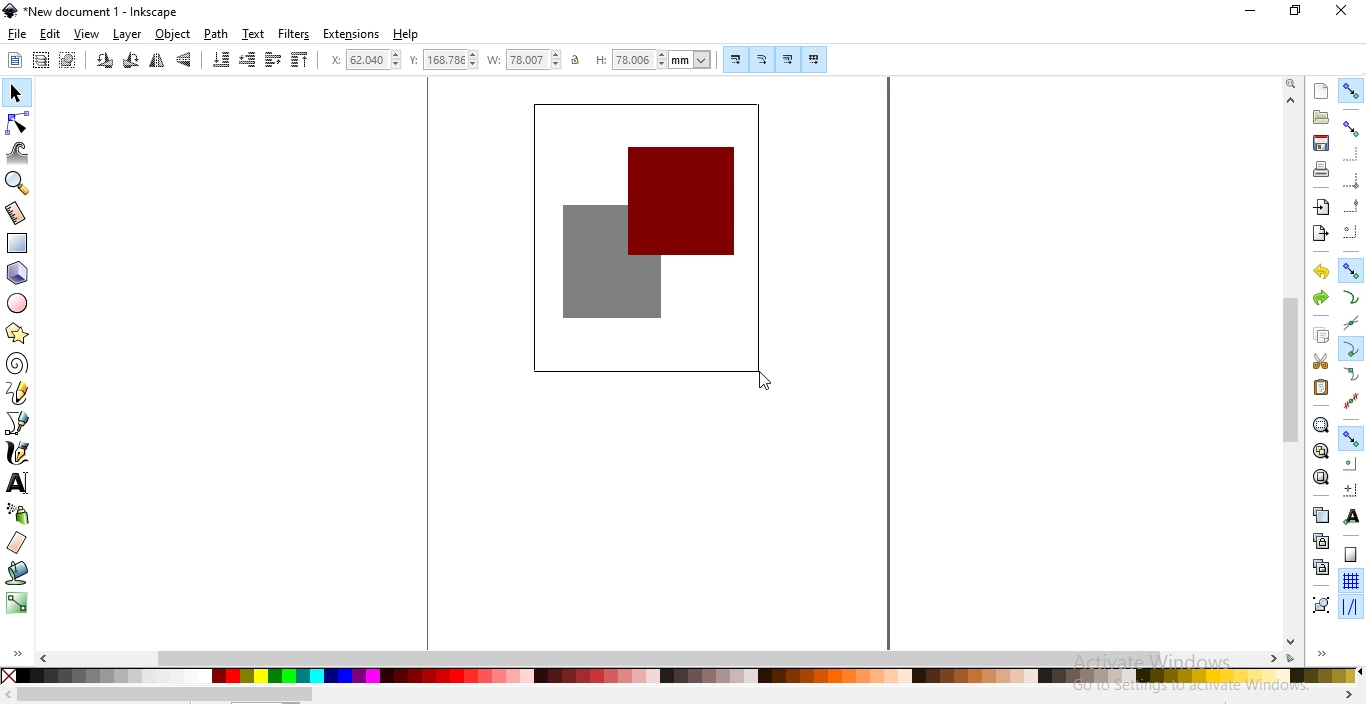 This screenshot has width=1366, height=704. I want to click on snap to page border, so click(1351, 555).